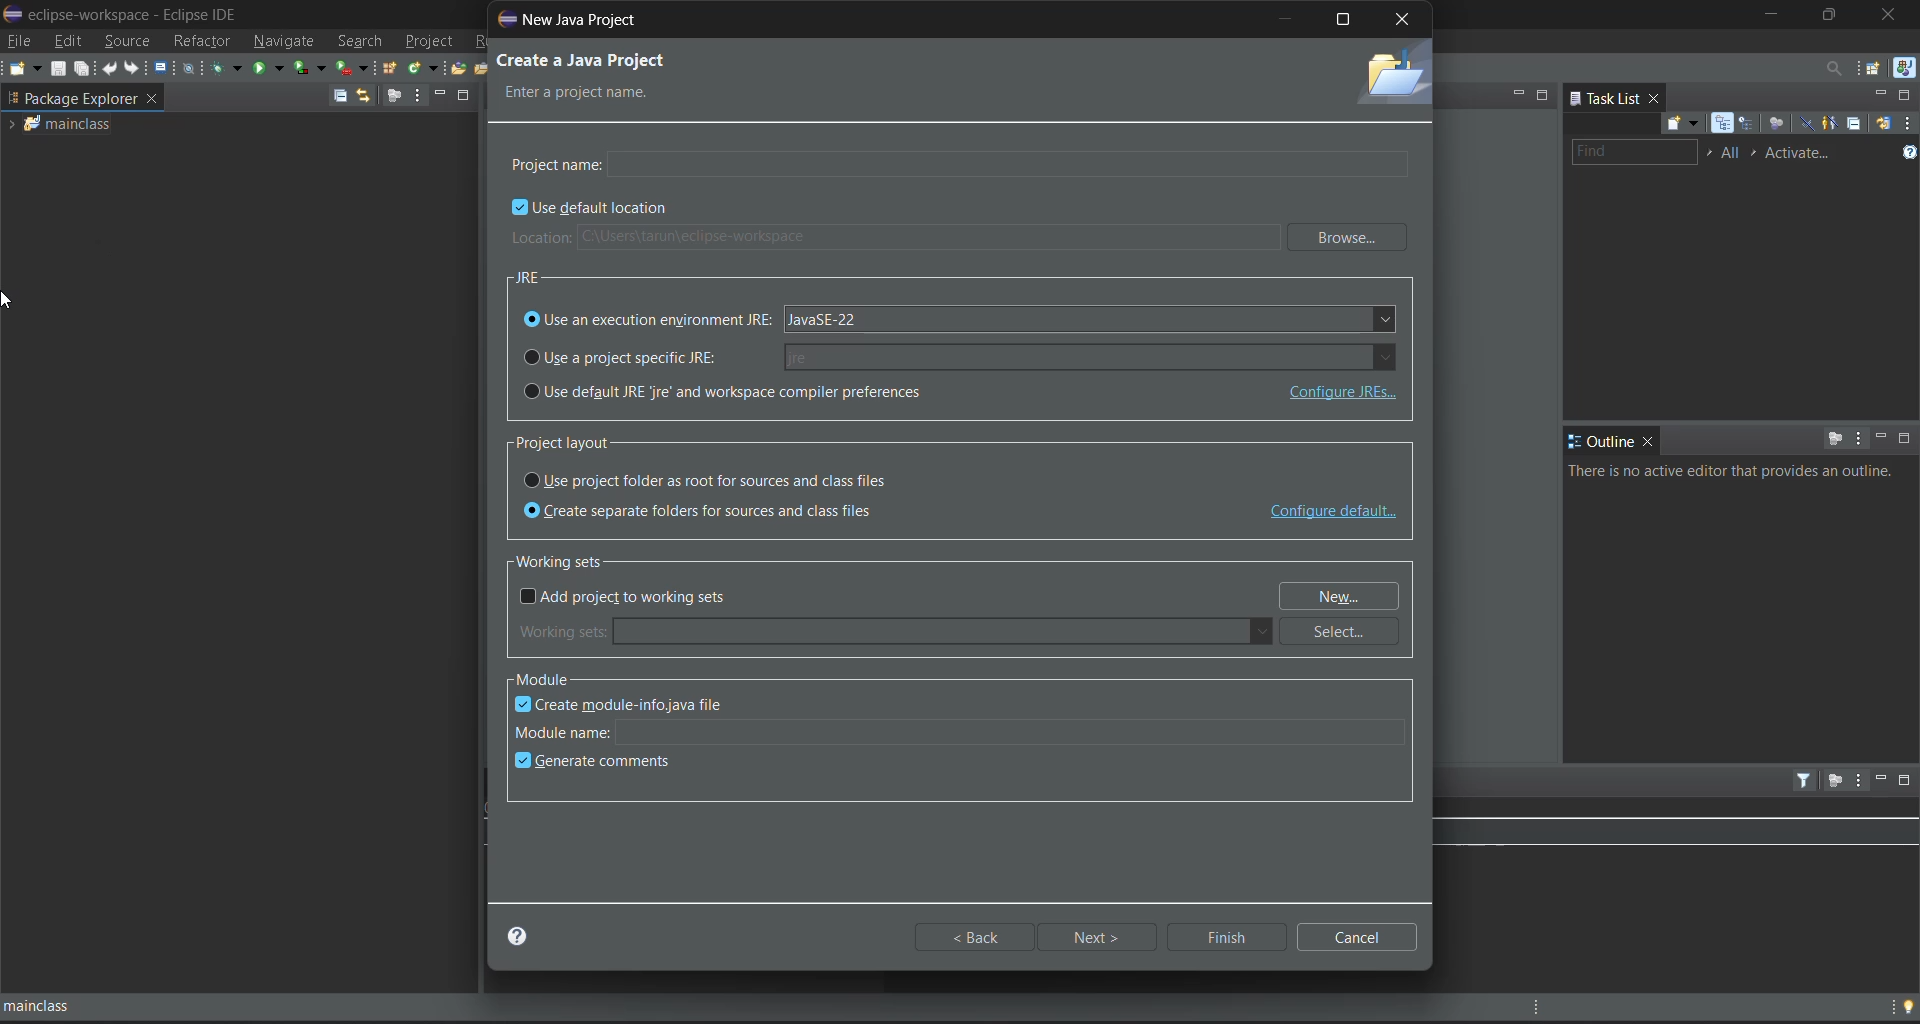 The width and height of the screenshot is (1920, 1024). Describe the element at coordinates (70, 40) in the screenshot. I see `edit` at that location.